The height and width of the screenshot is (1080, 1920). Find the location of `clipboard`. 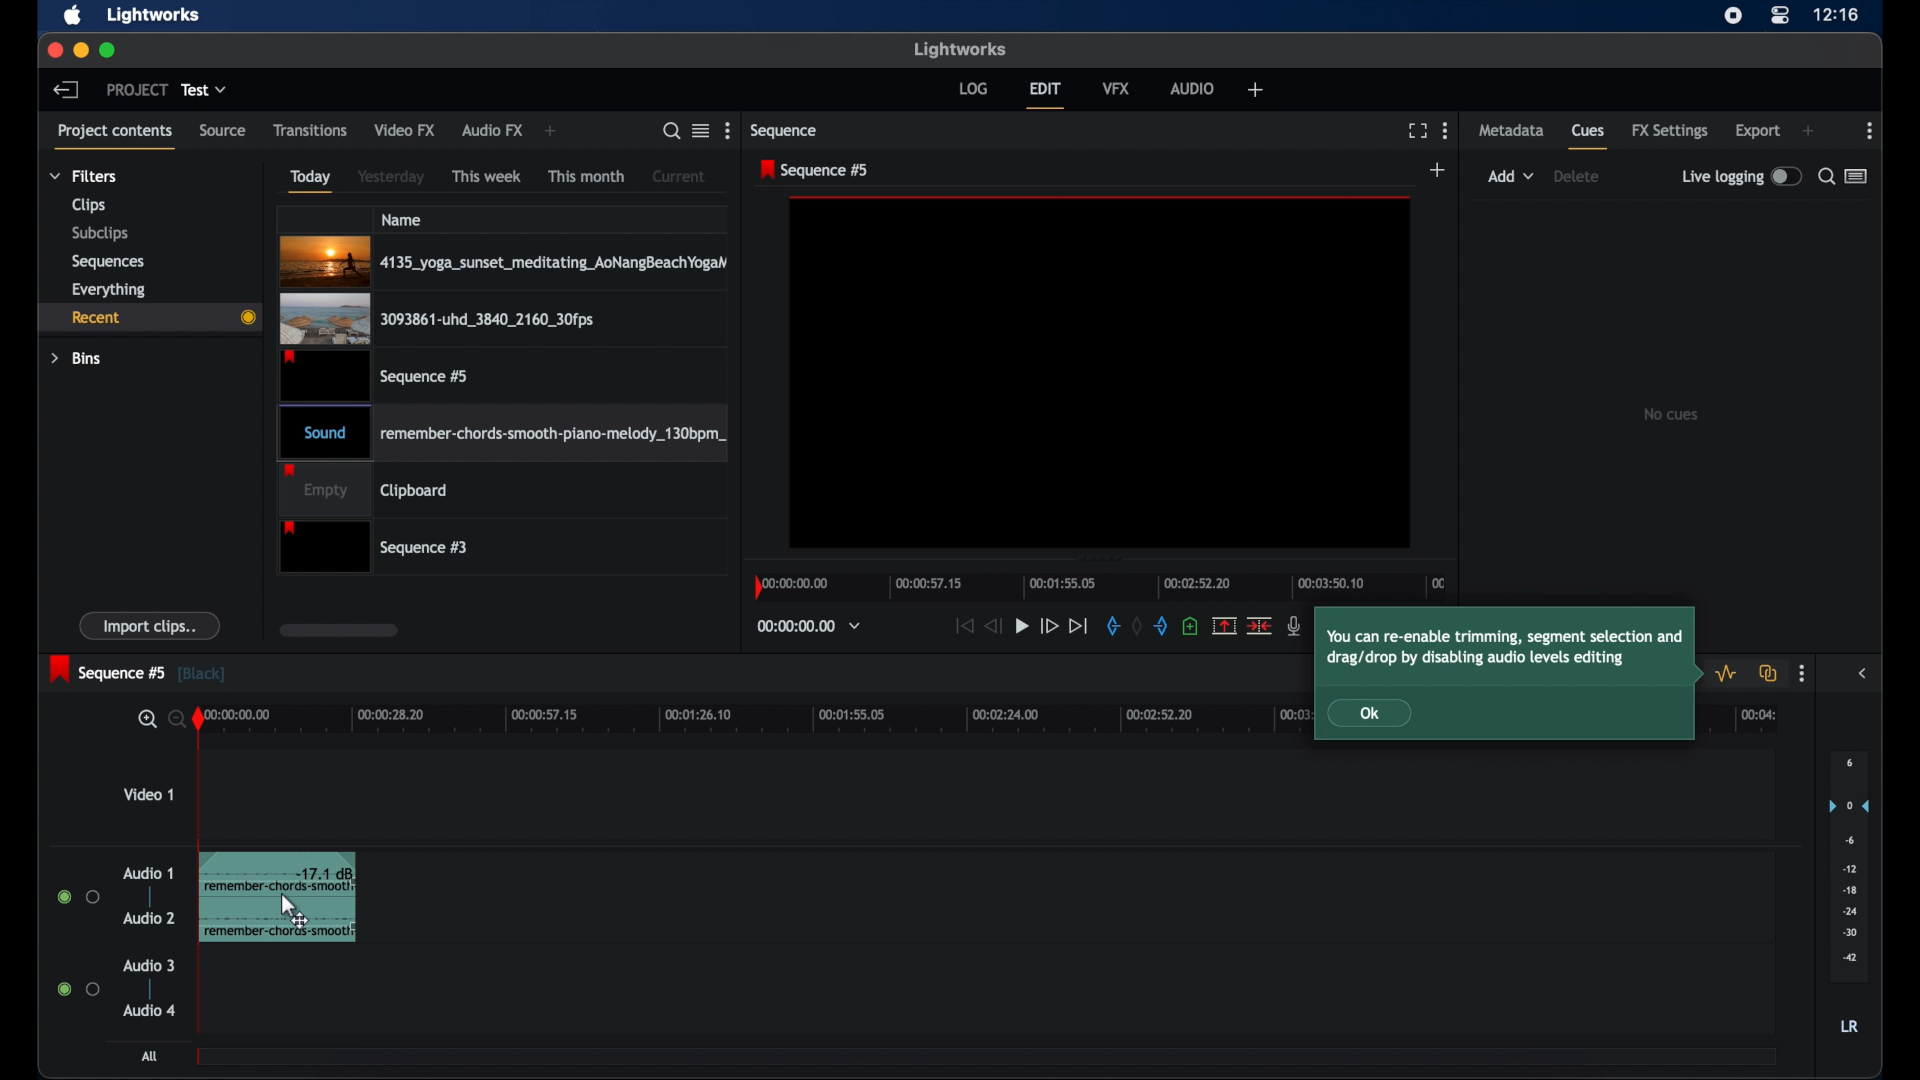

clipboard is located at coordinates (364, 490).